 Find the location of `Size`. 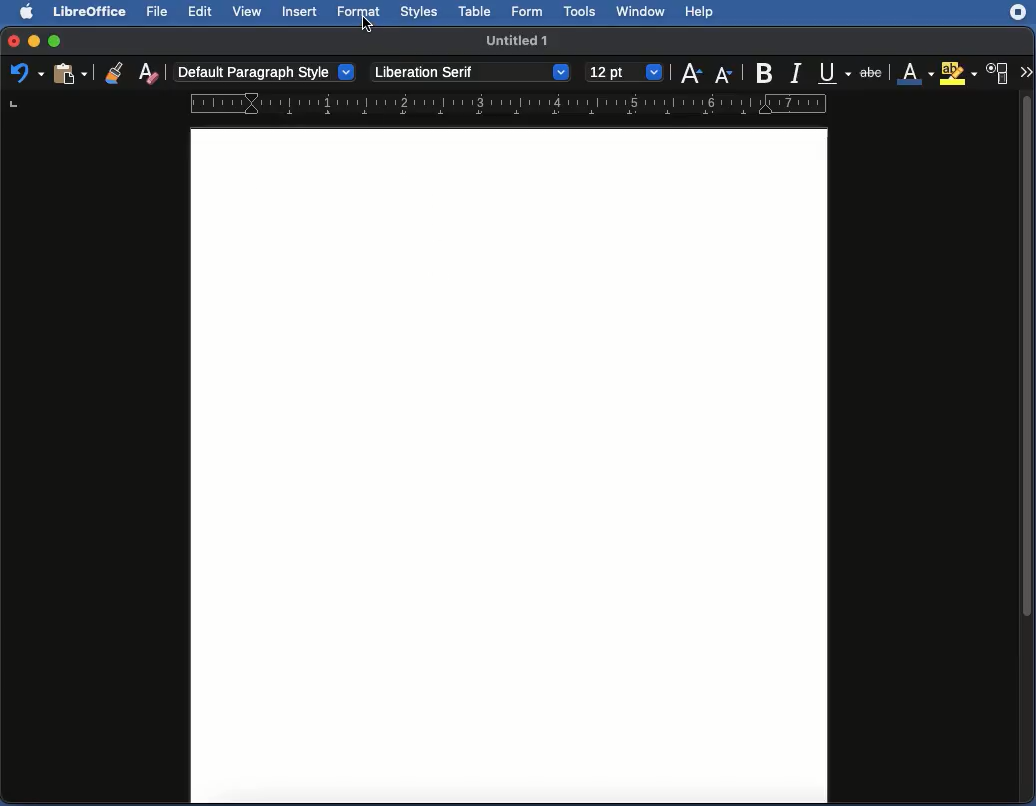

Size is located at coordinates (623, 72).